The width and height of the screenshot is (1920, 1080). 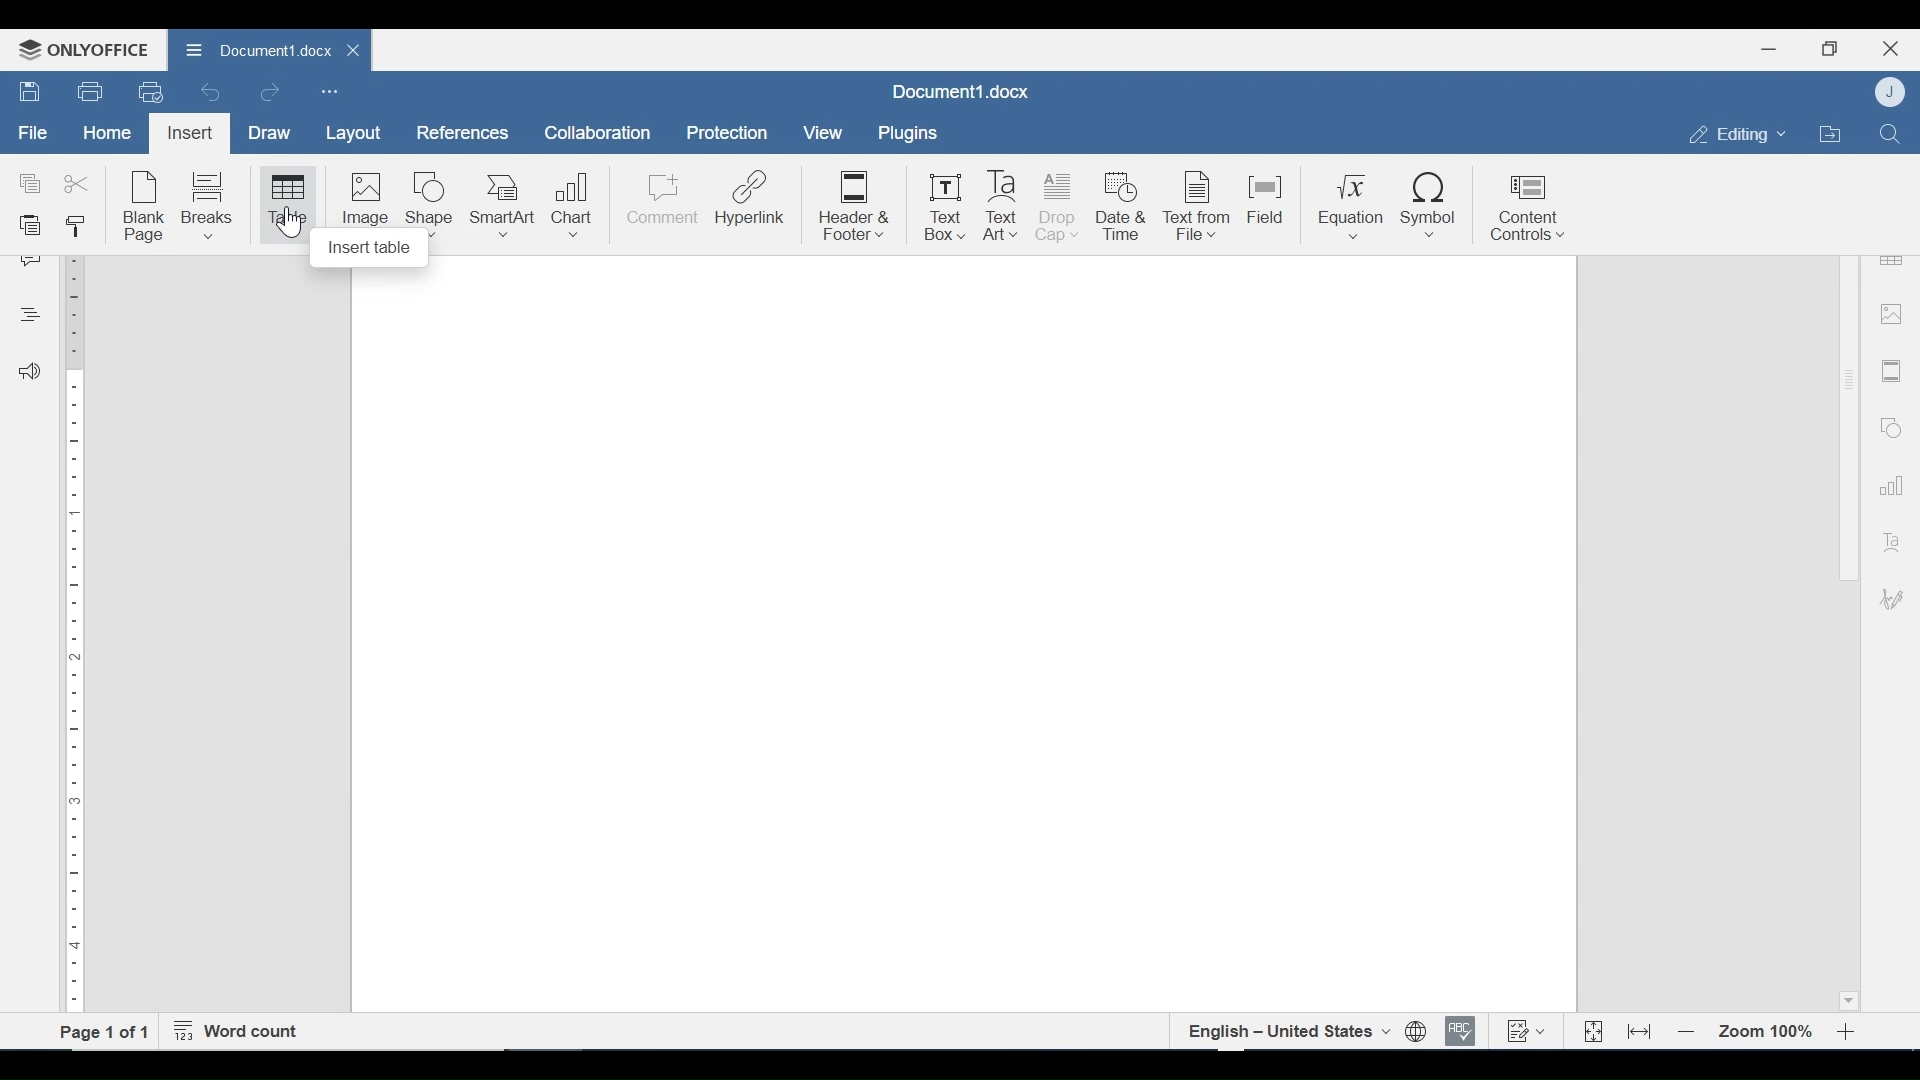 I want to click on Plugins, so click(x=905, y=134).